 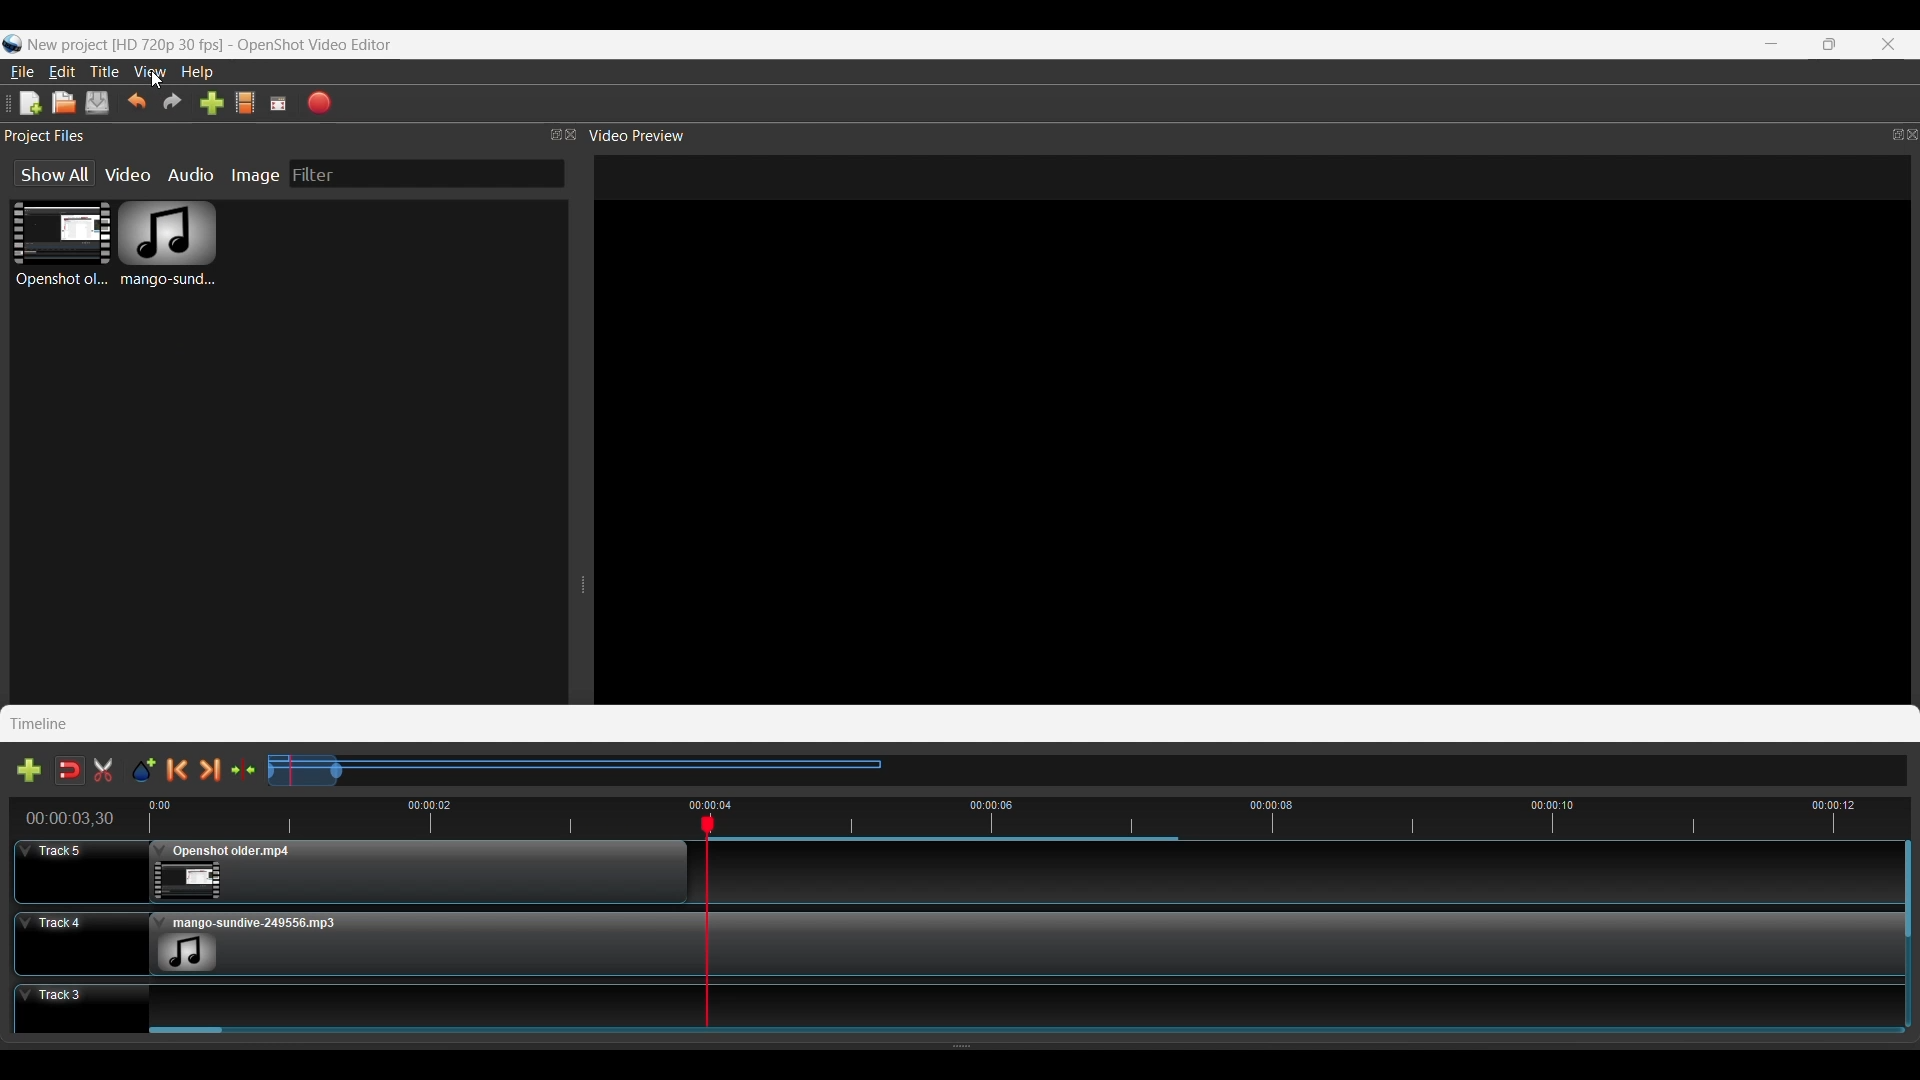 What do you see at coordinates (1907, 931) in the screenshot?
I see `Vertical Scroll Bar` at bounding box center [1907, 931].